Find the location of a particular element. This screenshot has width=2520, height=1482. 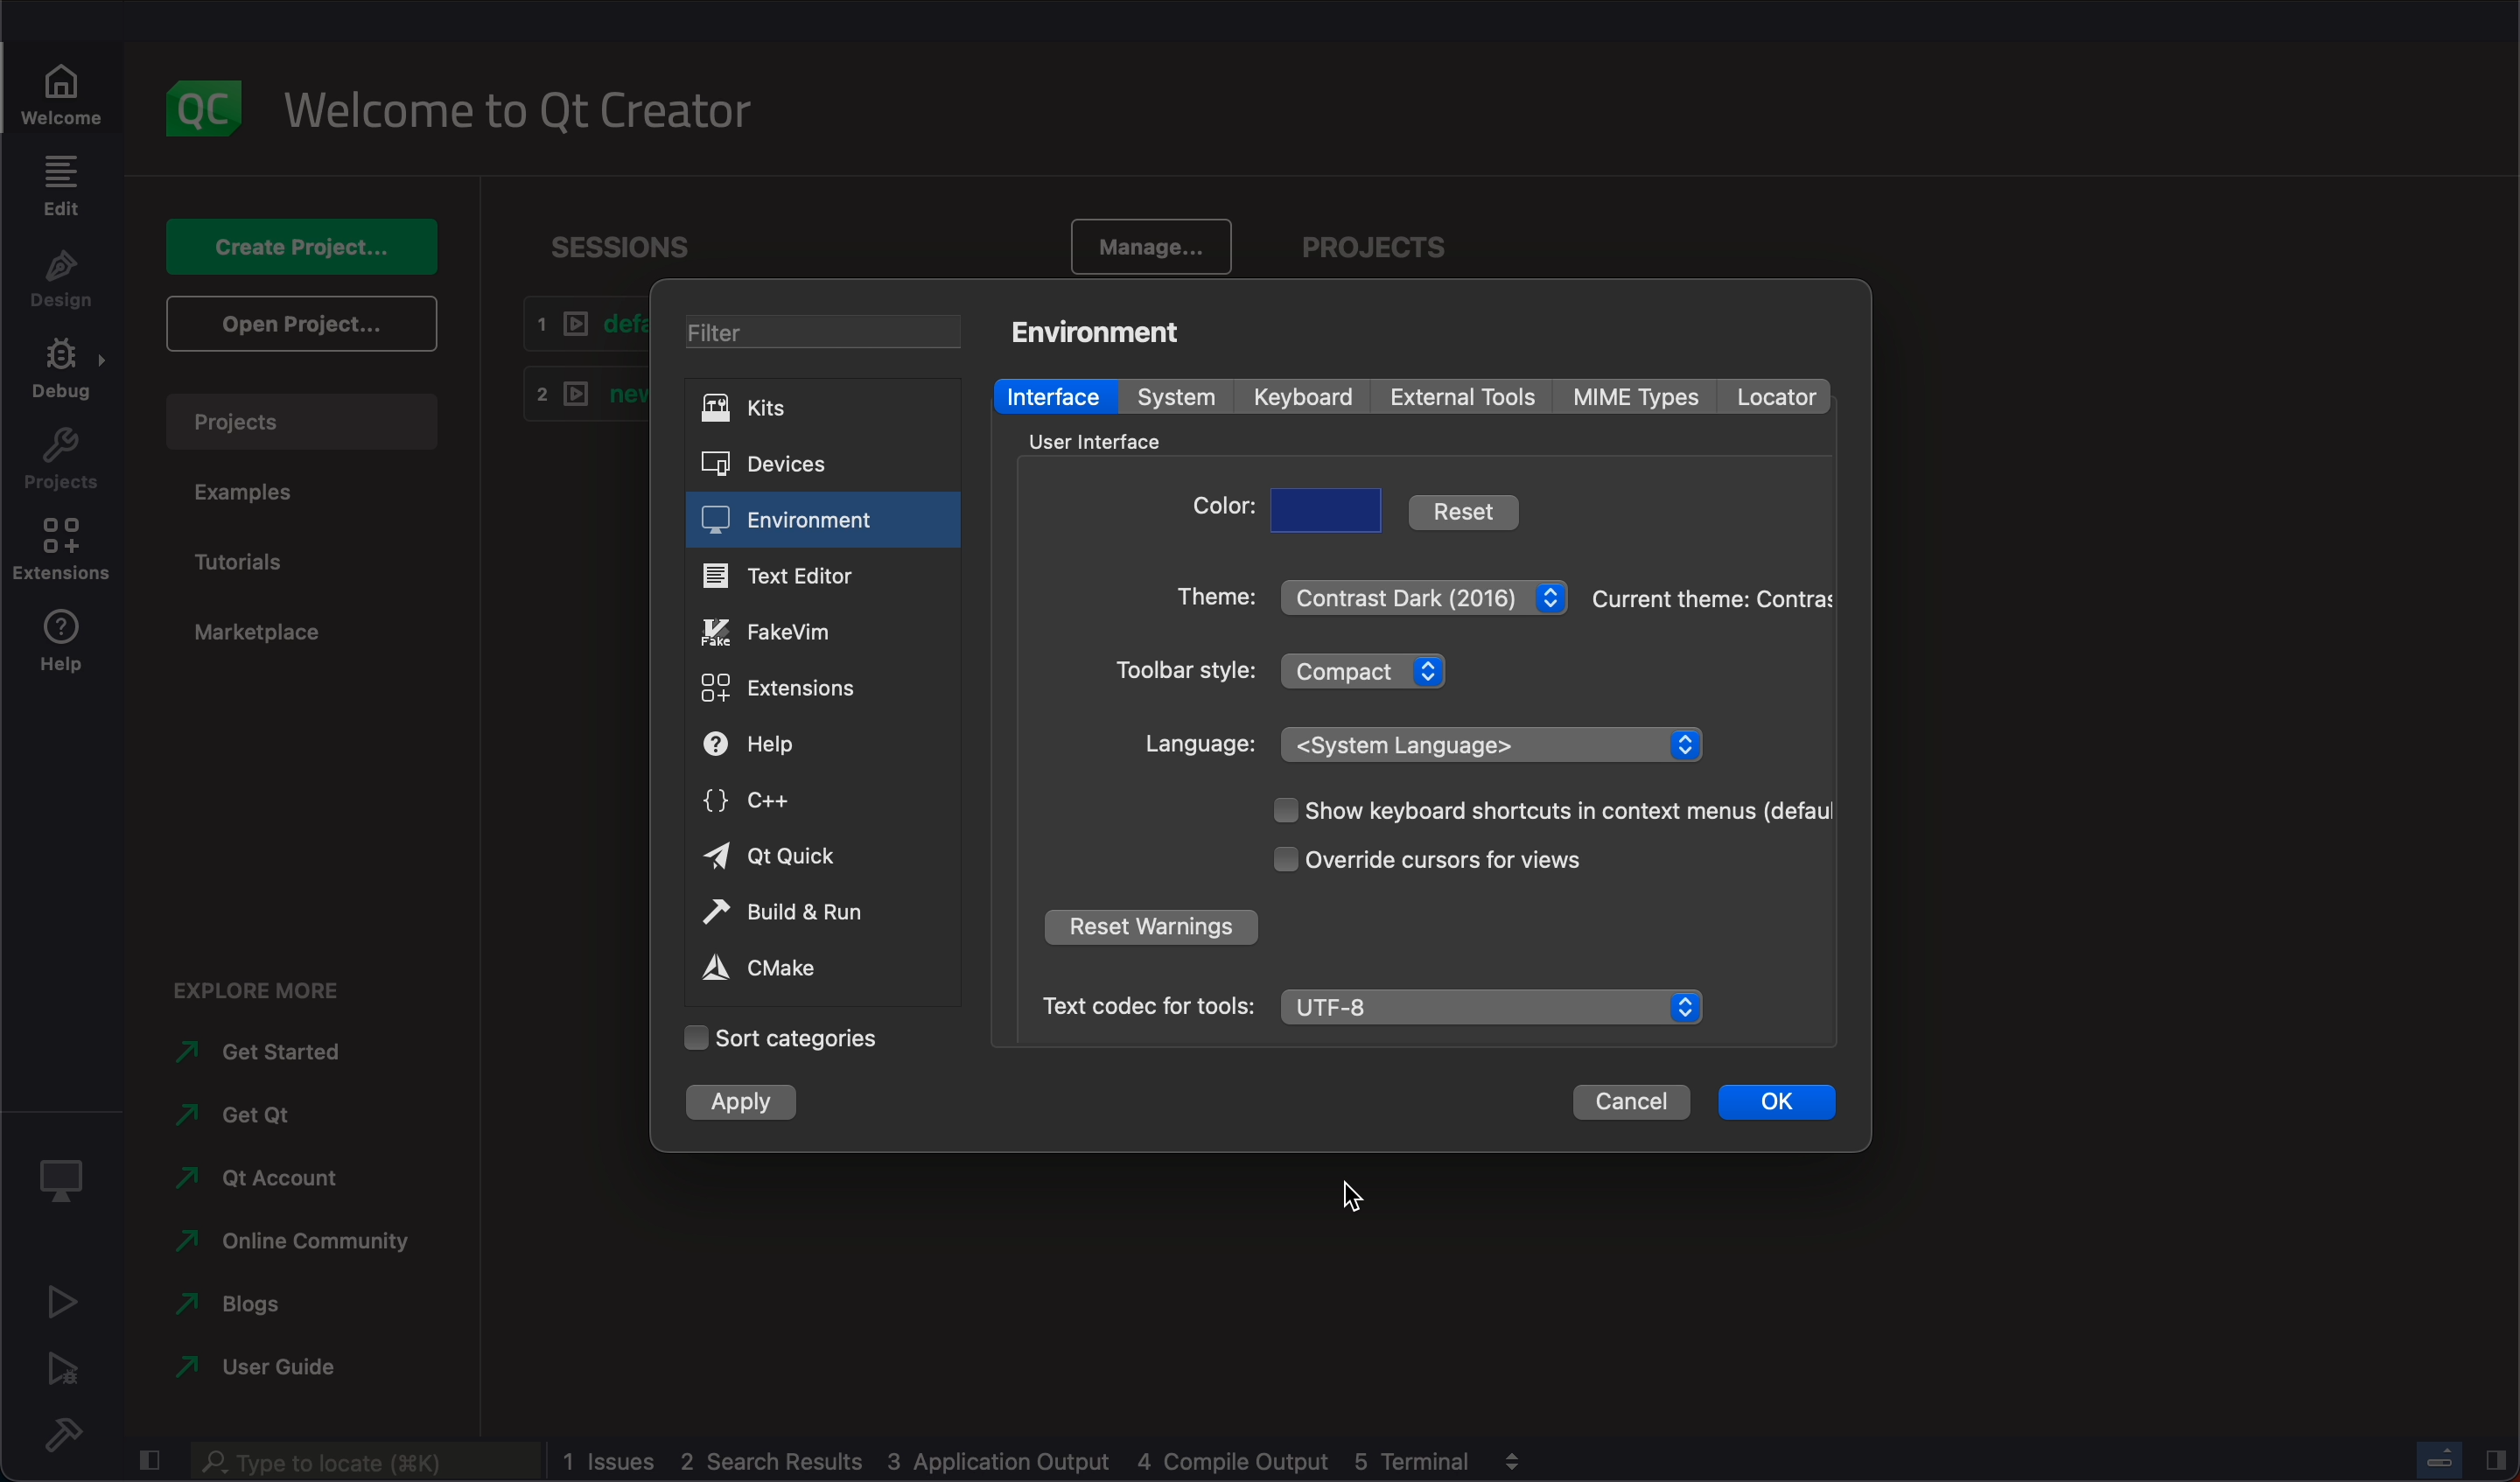

project is located at coordinates (64, 465).